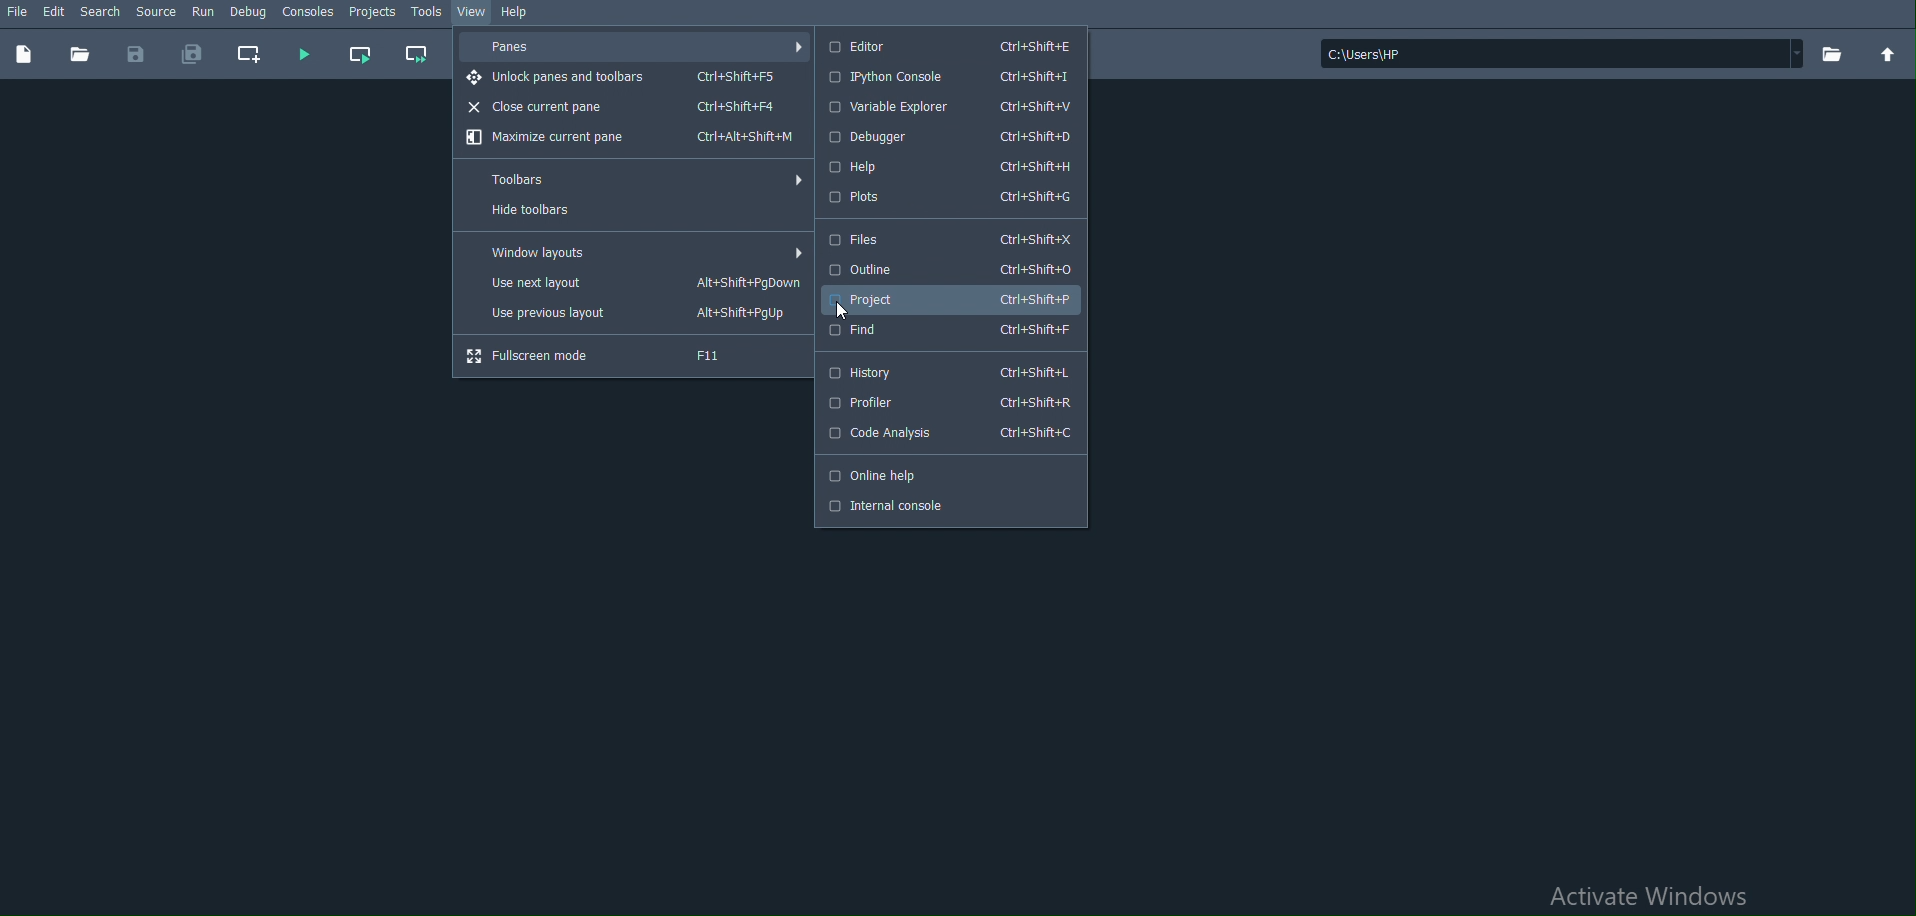 This screenshot has height=916, width=1916. I want to click on Open file, so click(80, 54).